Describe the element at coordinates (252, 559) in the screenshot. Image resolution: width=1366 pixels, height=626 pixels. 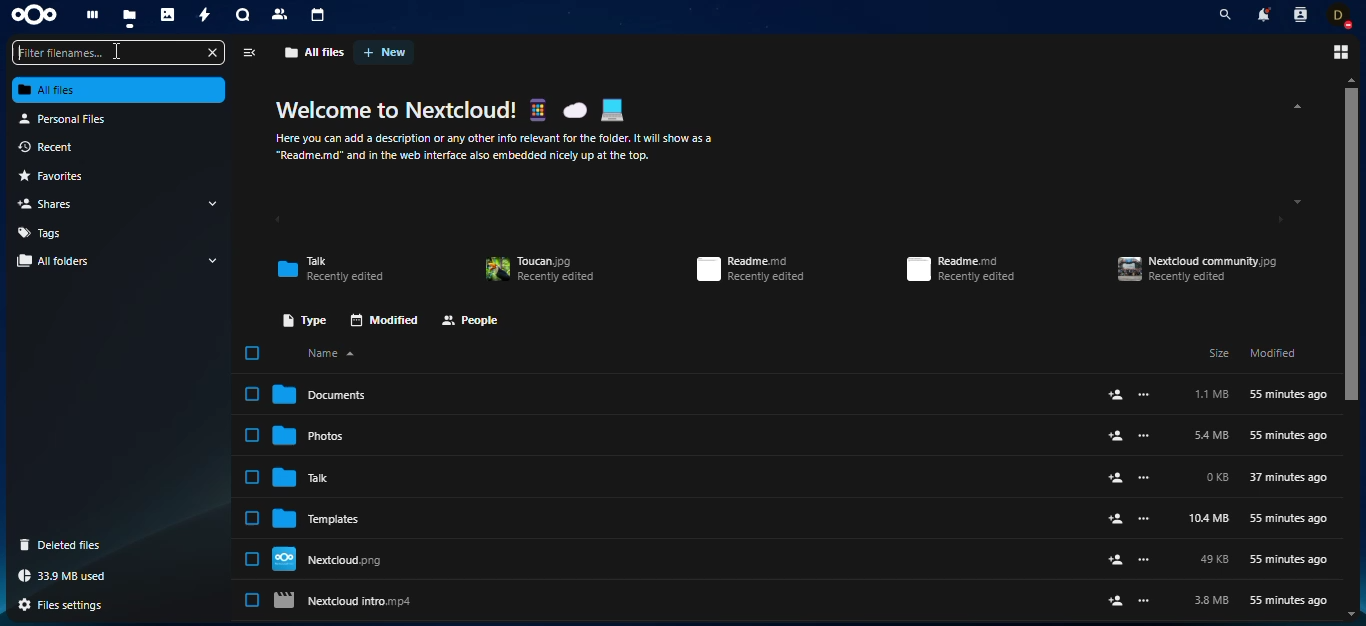
I see `Click to select` at that location.